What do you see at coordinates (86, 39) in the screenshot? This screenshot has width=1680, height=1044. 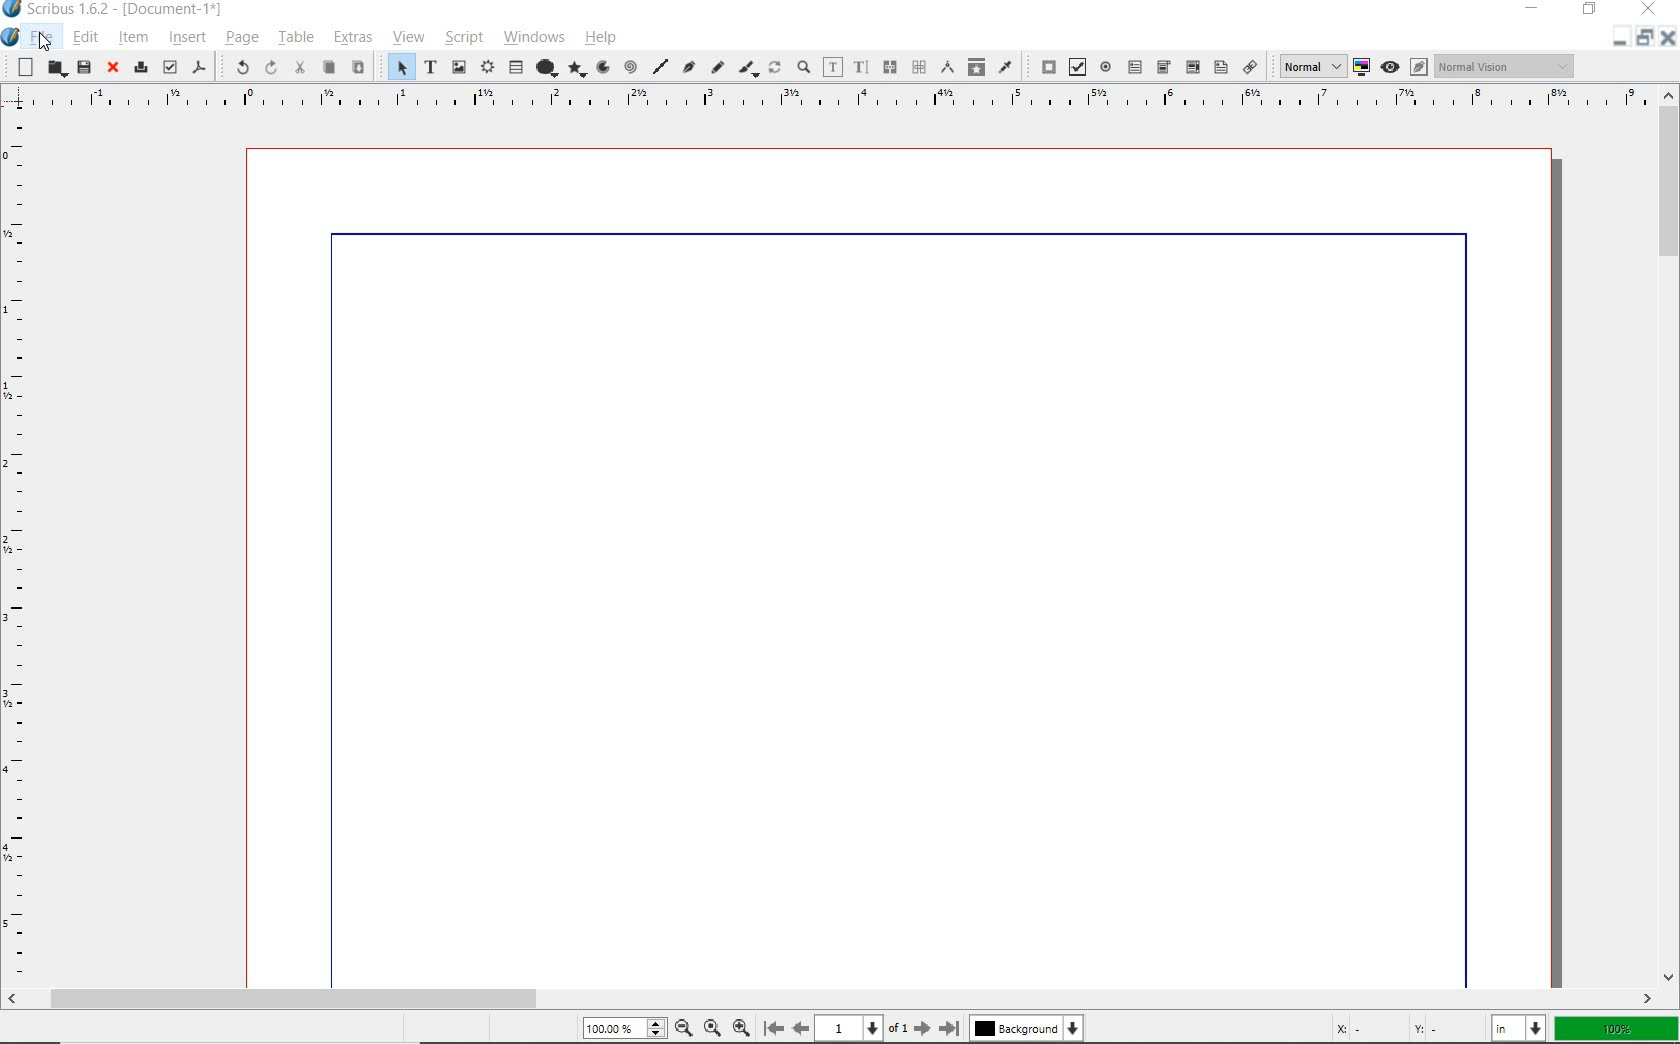 I see `edit` at bounding box center [86, 39].